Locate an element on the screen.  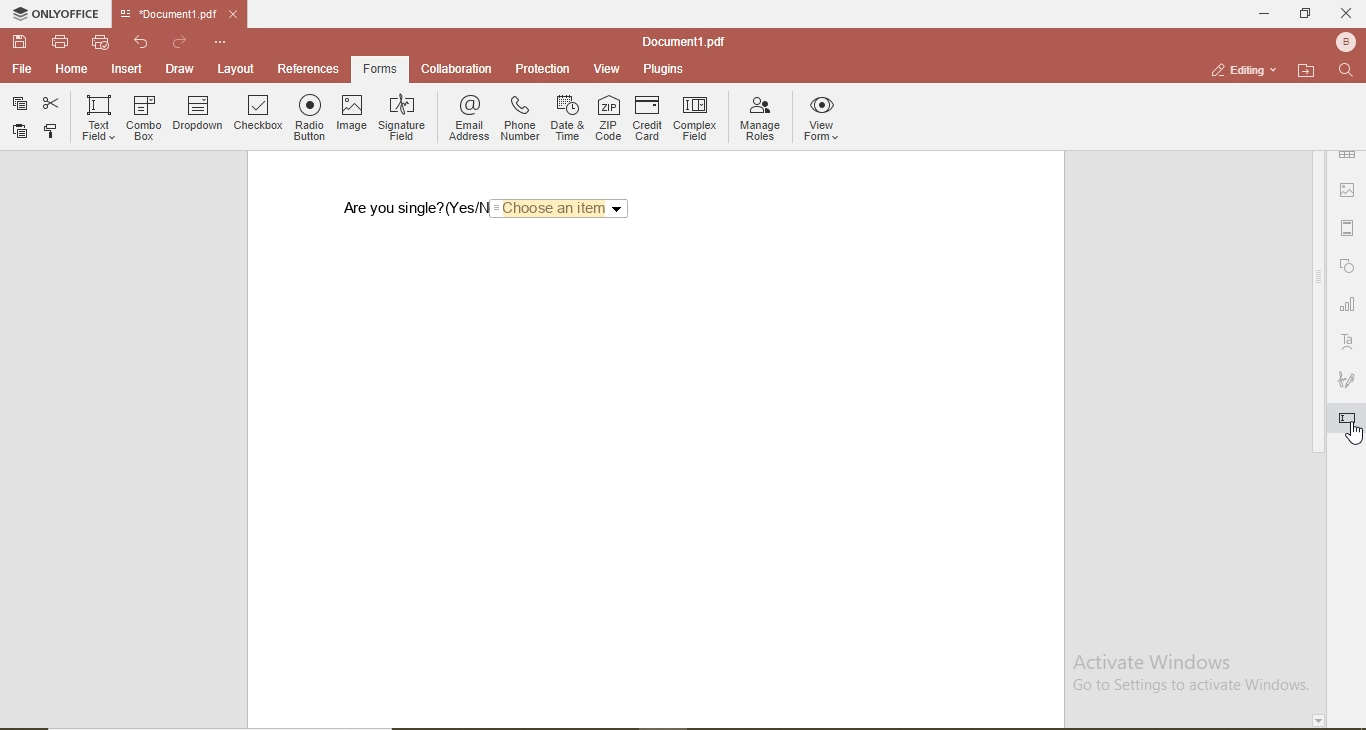
options is located at coordinates (221, 43).